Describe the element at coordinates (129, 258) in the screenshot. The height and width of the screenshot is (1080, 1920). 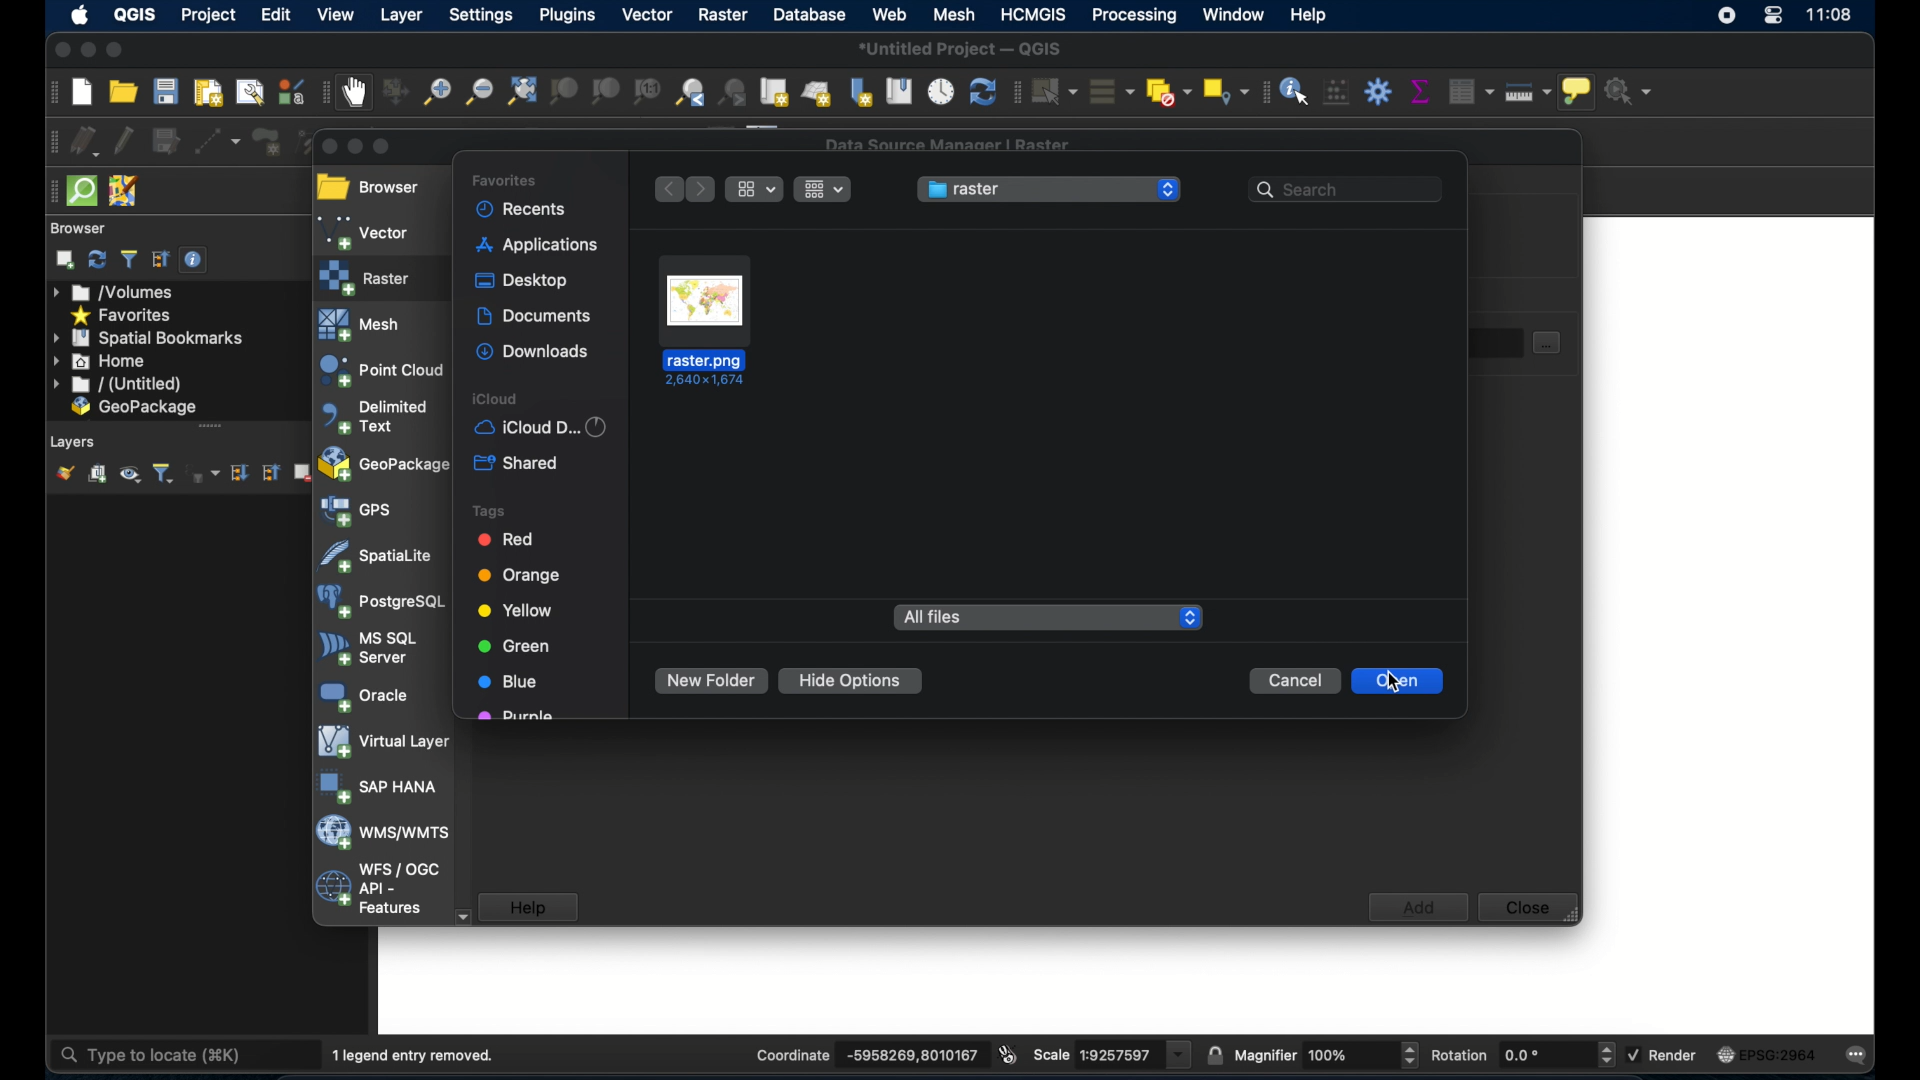
I see `filter browser` at that location.